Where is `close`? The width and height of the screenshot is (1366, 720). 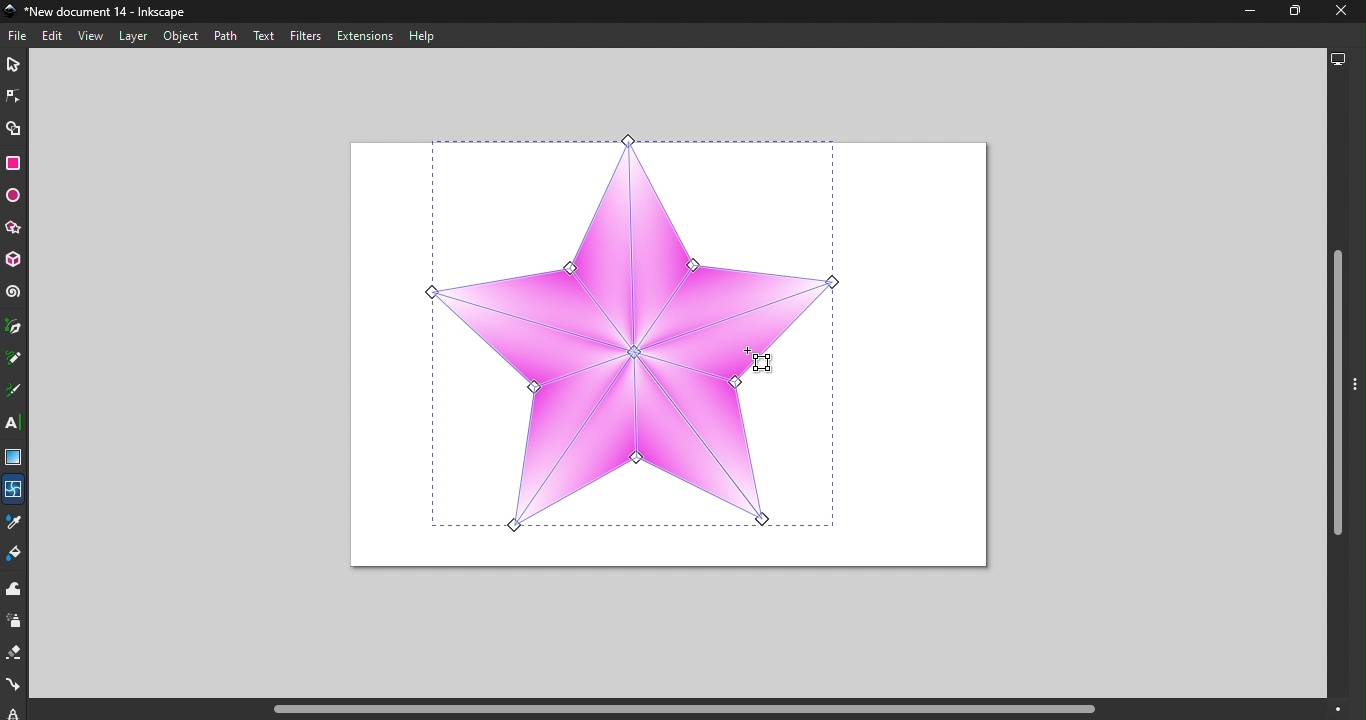 close is located at coordinates (1336, 12).